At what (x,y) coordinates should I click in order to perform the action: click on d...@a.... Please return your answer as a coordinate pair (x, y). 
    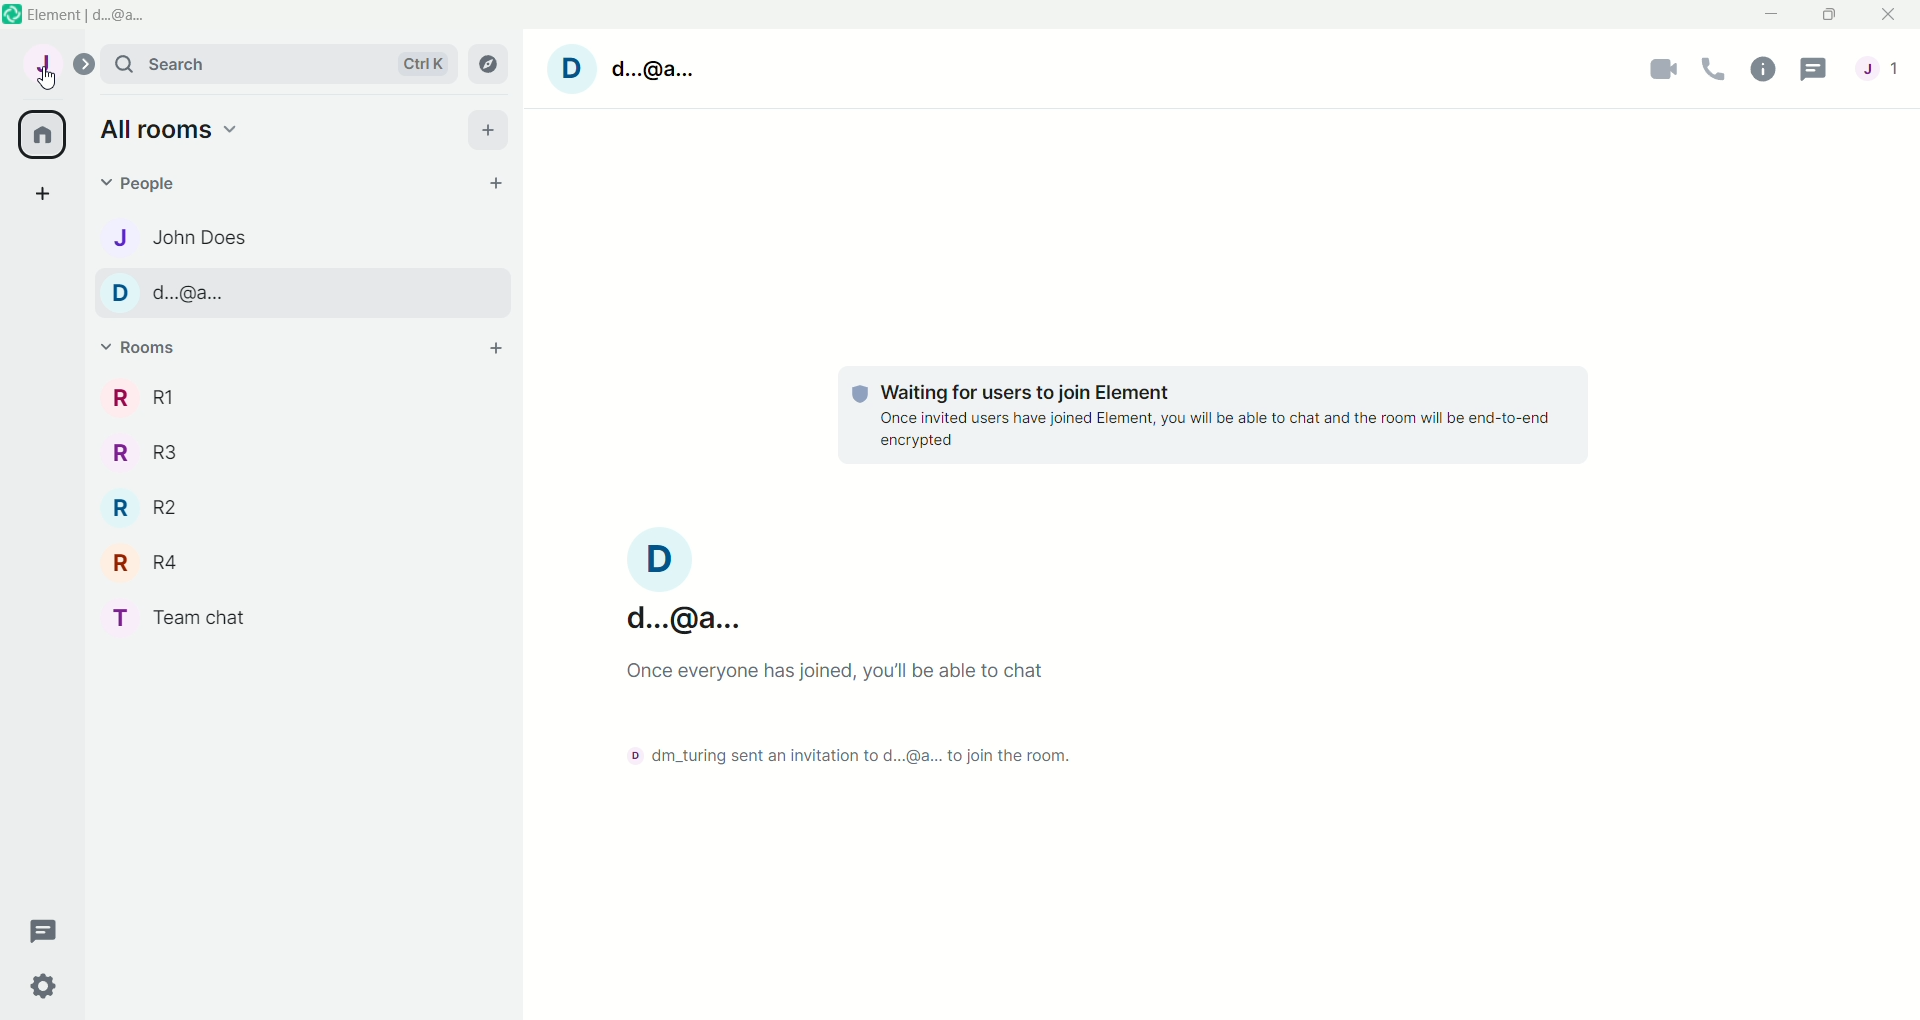
    Looking at the image, I should click on (680, 616).